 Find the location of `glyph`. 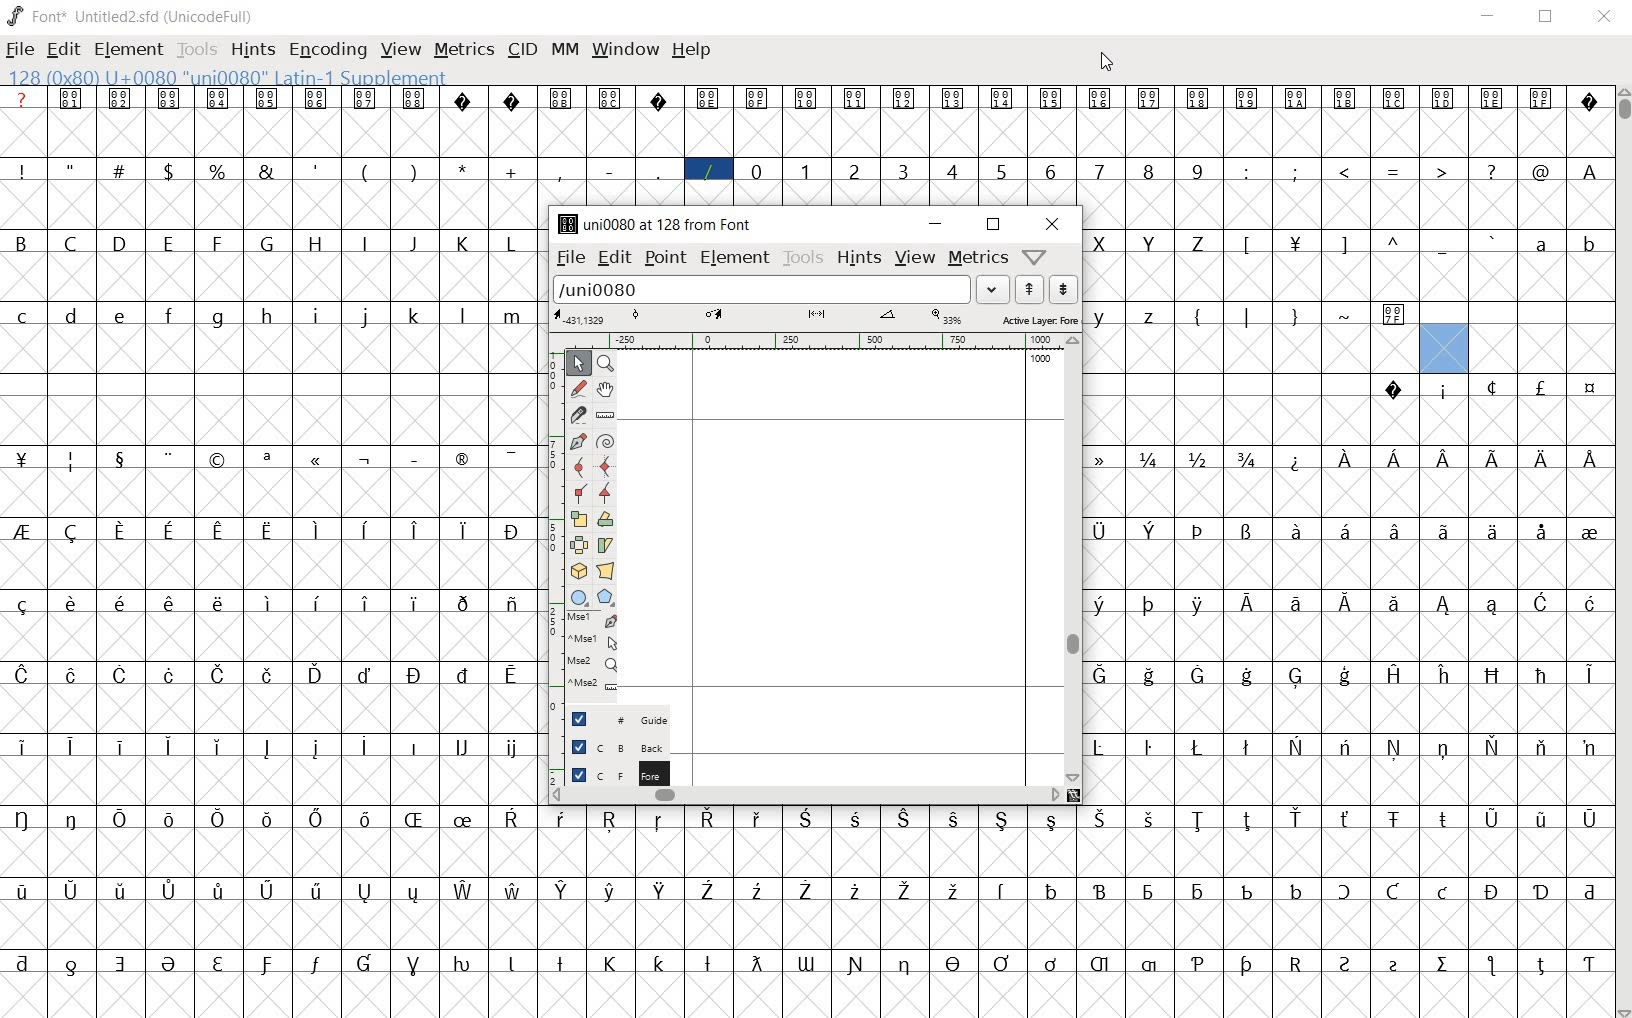

glyph is located at coordinates (1296, 604).